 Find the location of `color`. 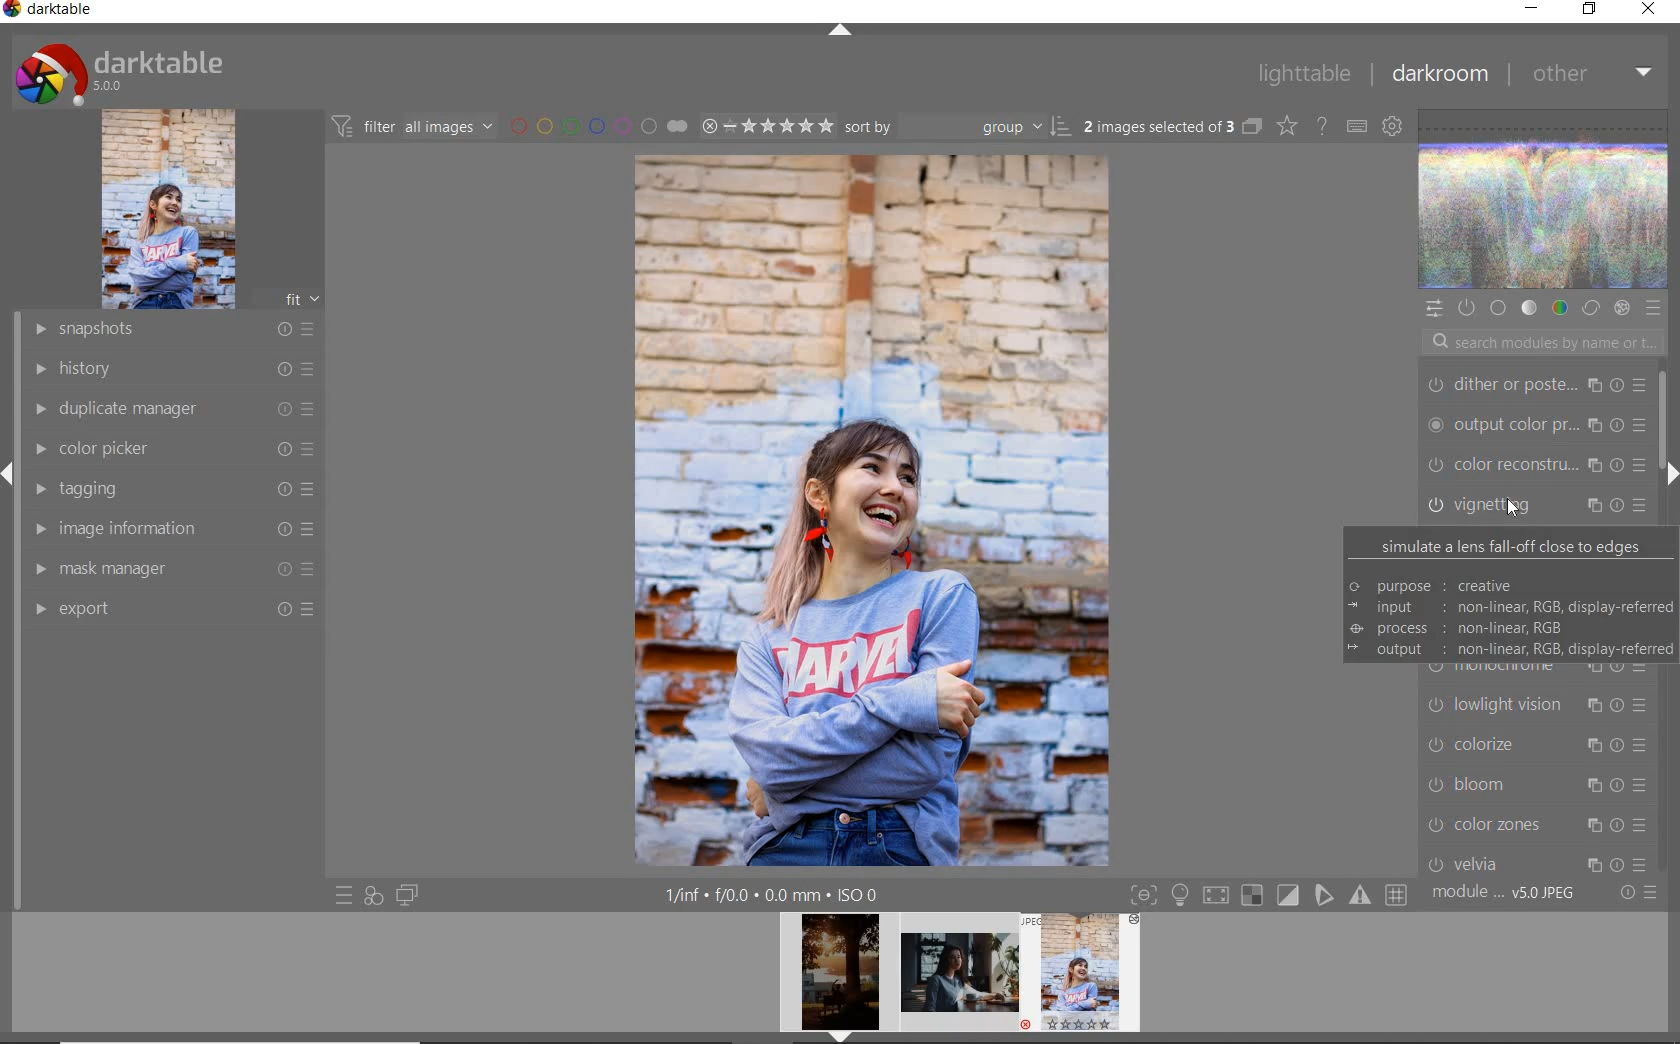

color is located at coordinates (1559, 307).